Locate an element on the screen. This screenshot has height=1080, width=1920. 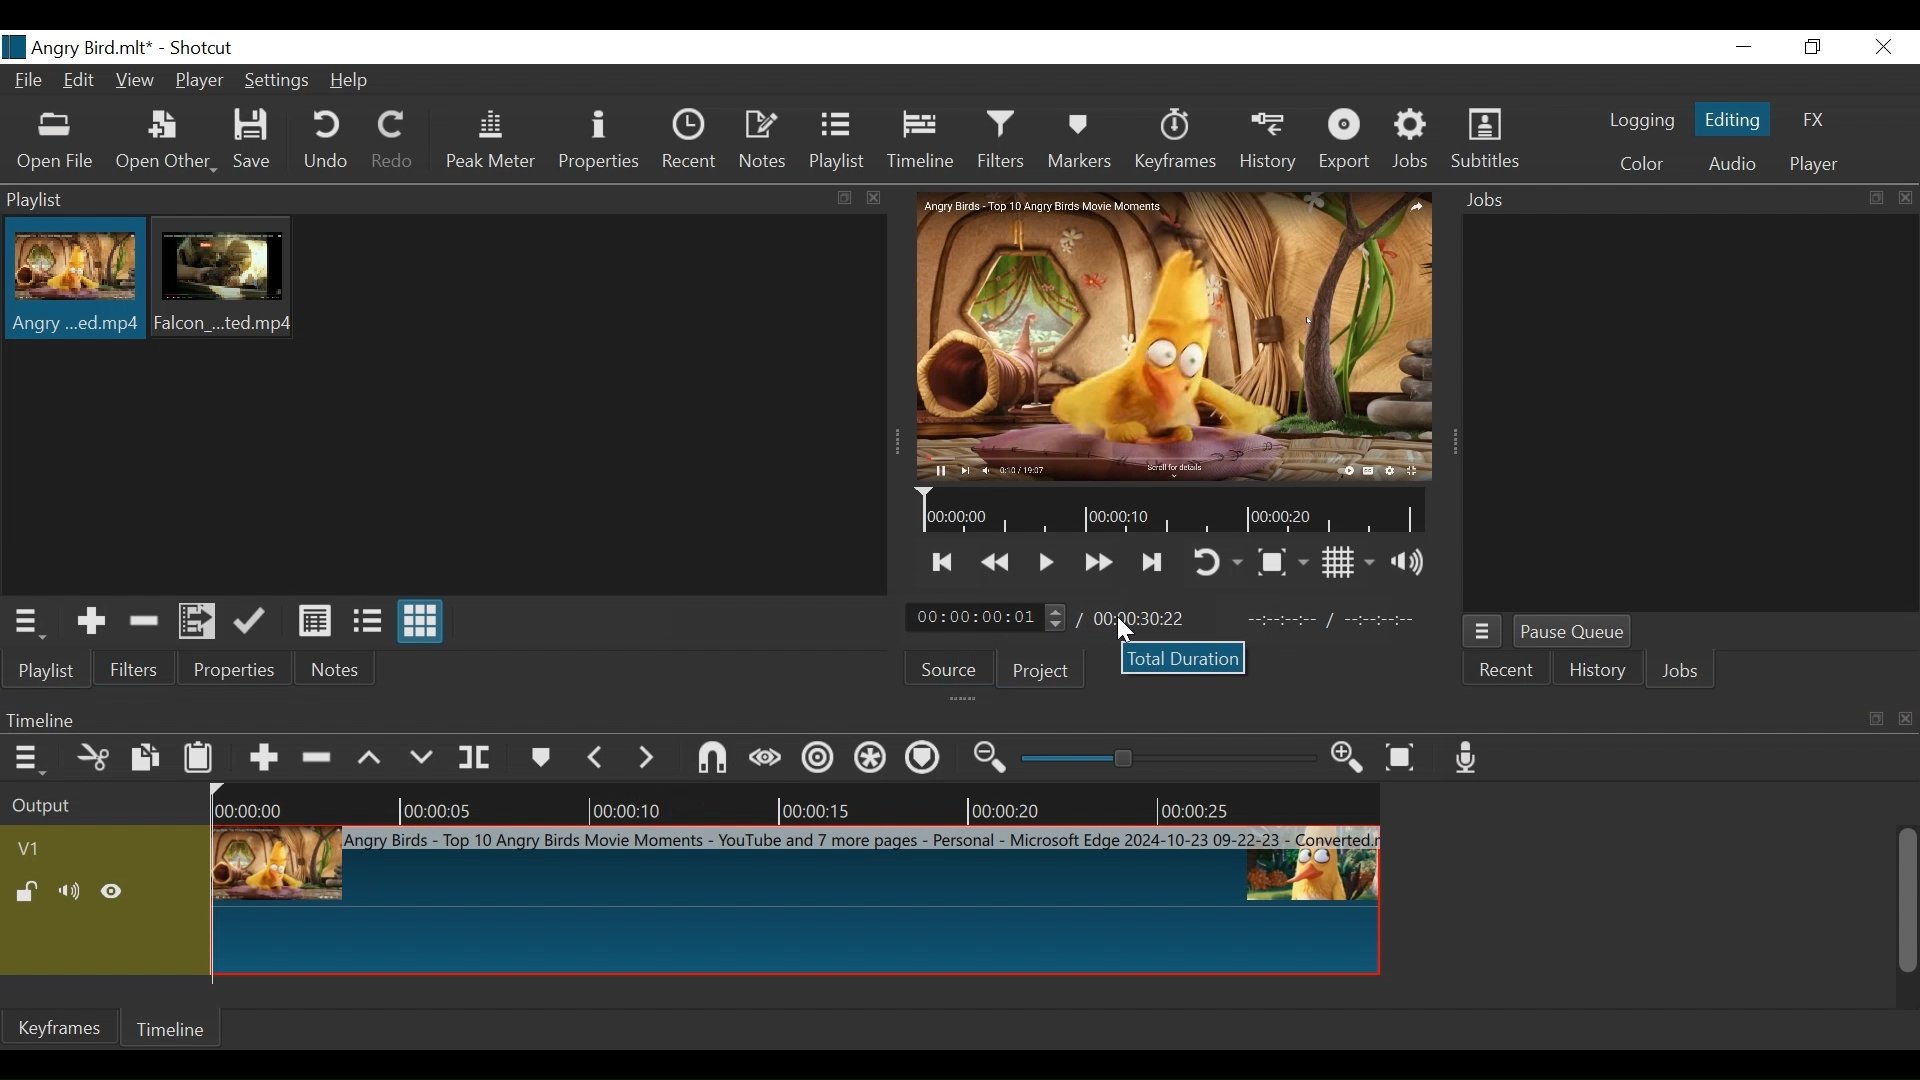
Add the Source to the laylist is located at coordinates (92, 623).